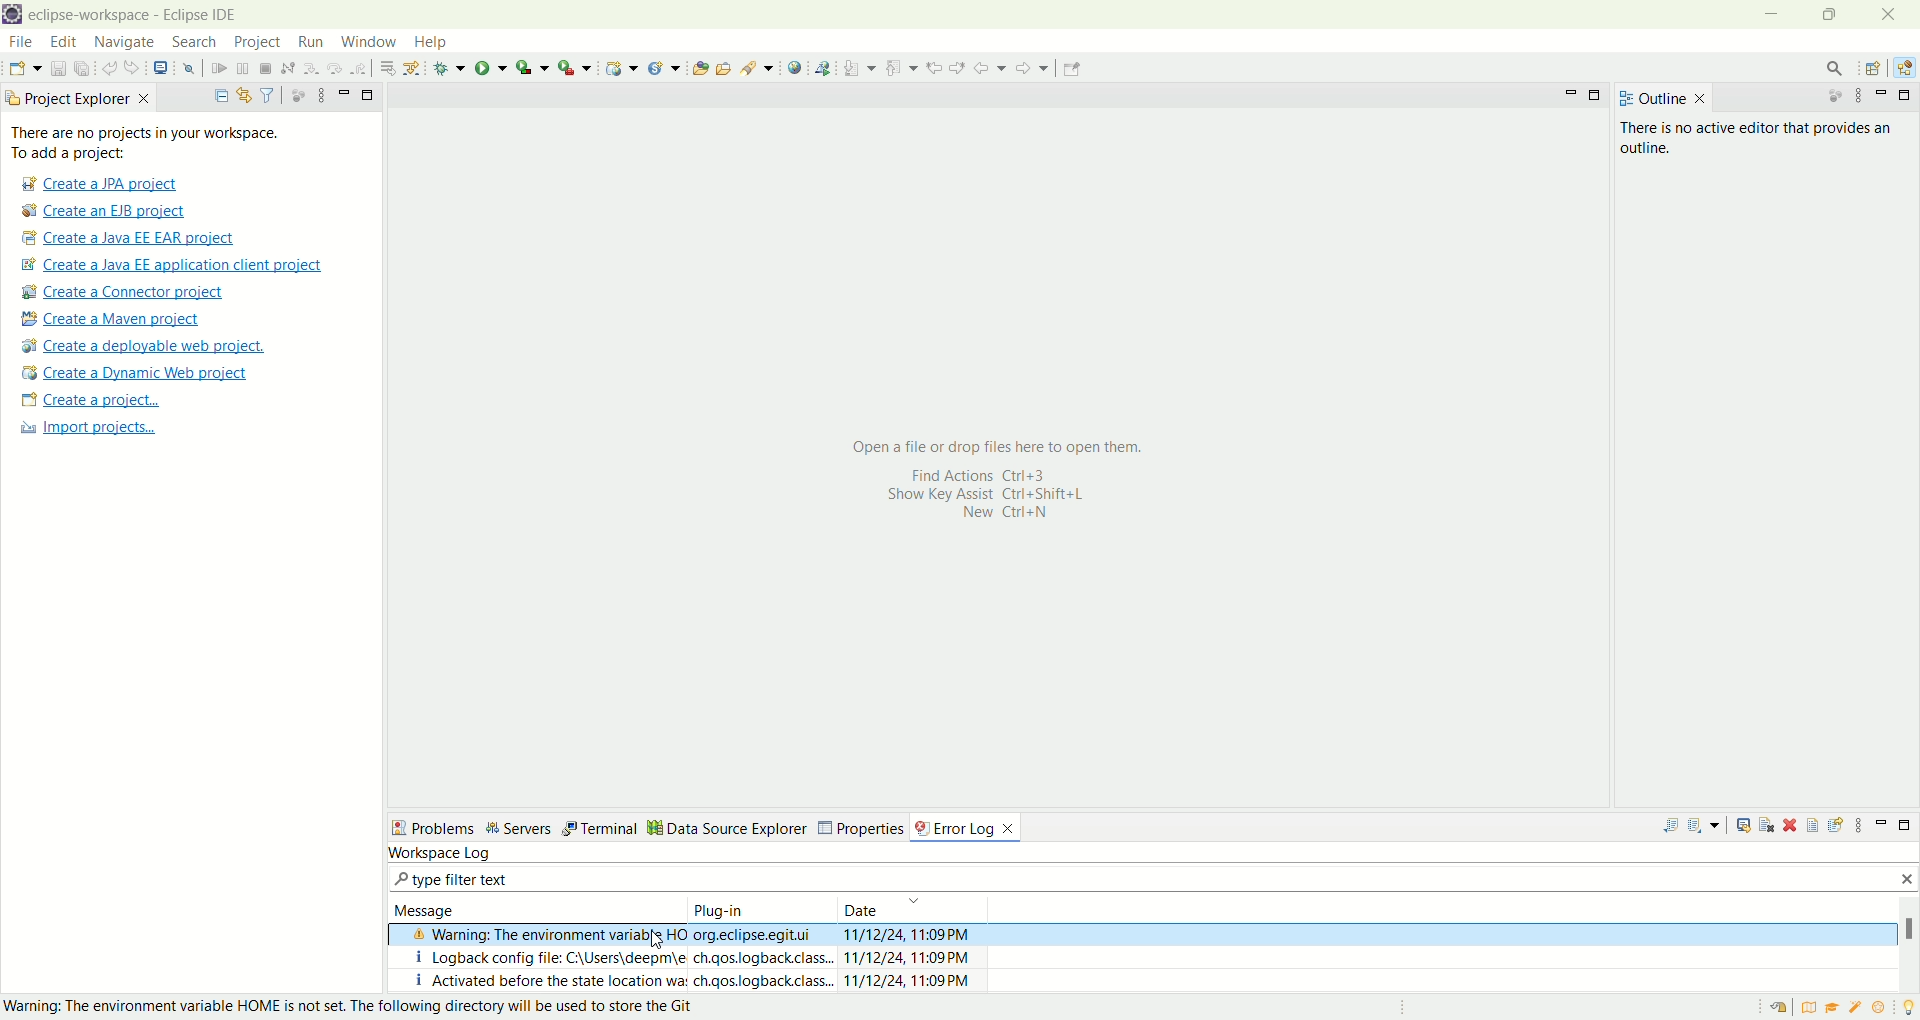 Image resolution: width=1920 pixels, height=1020 pixels. Describe the element at coordinates (1906, 97) in the screenshot. I see `maximize` at that location.